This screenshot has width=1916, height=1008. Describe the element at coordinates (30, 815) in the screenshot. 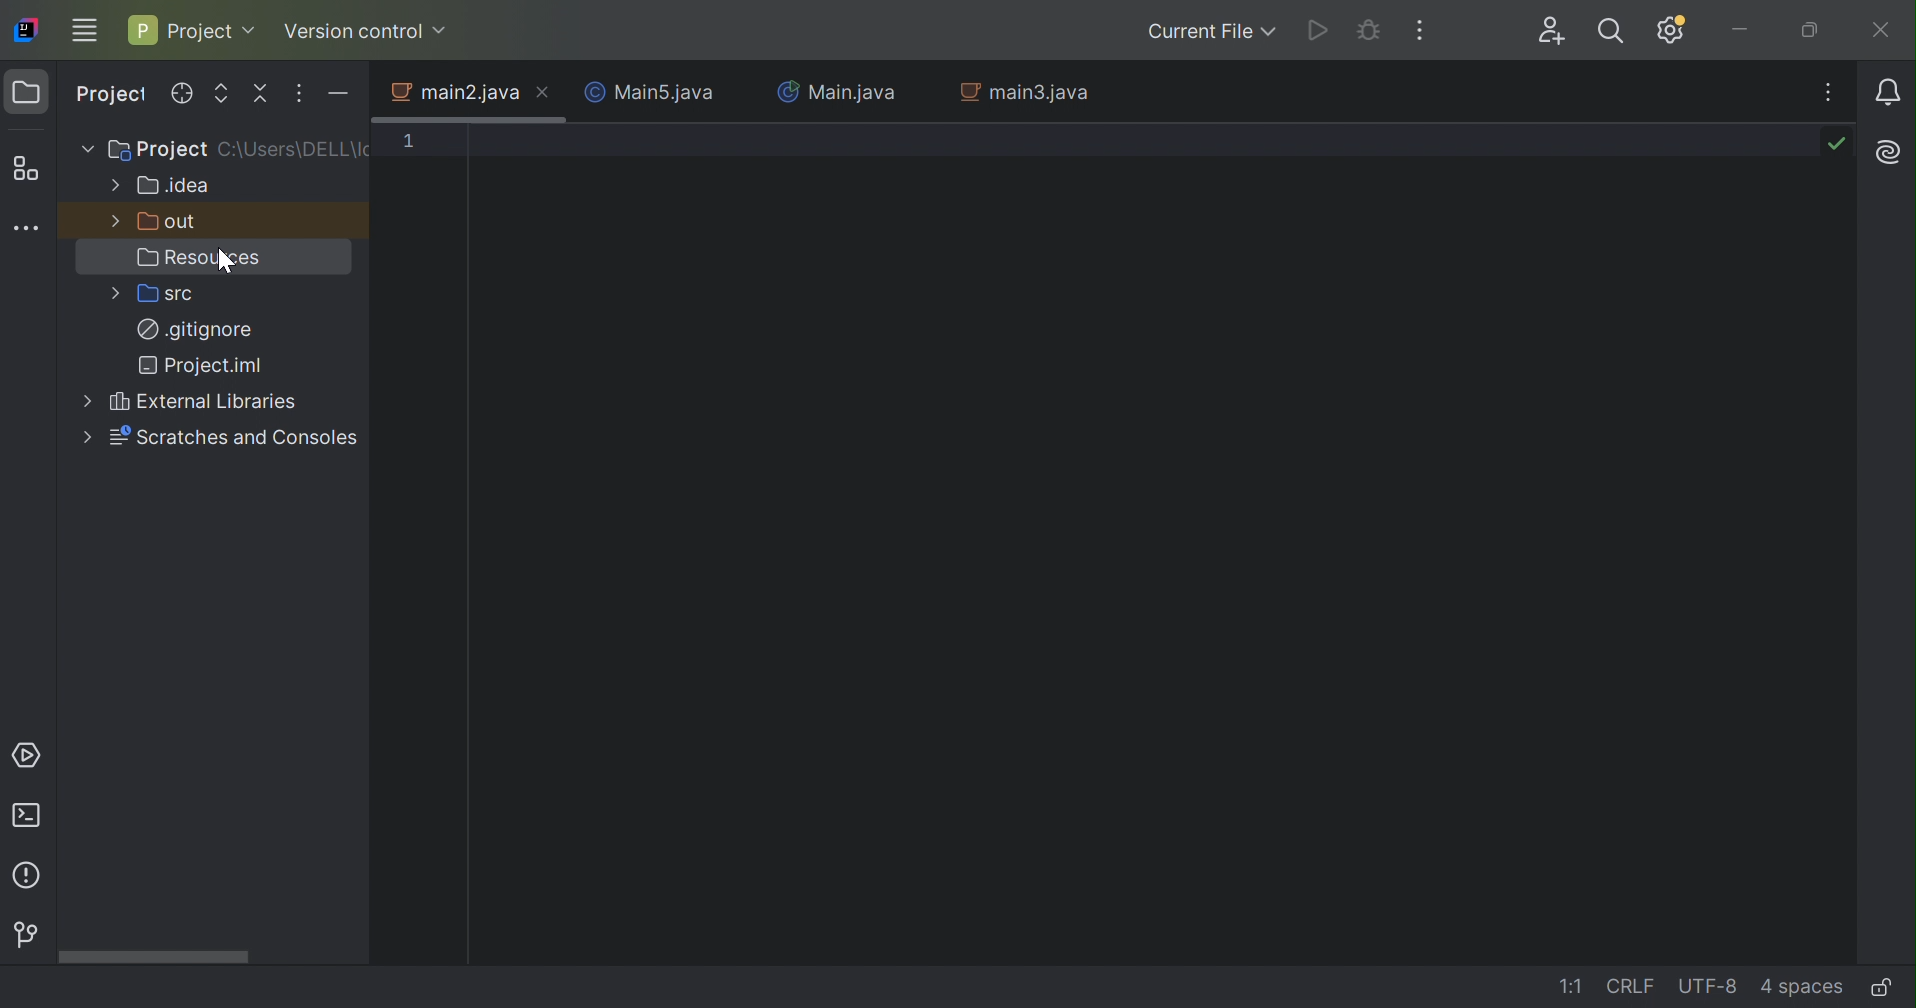

I see `Terminal` at that location.